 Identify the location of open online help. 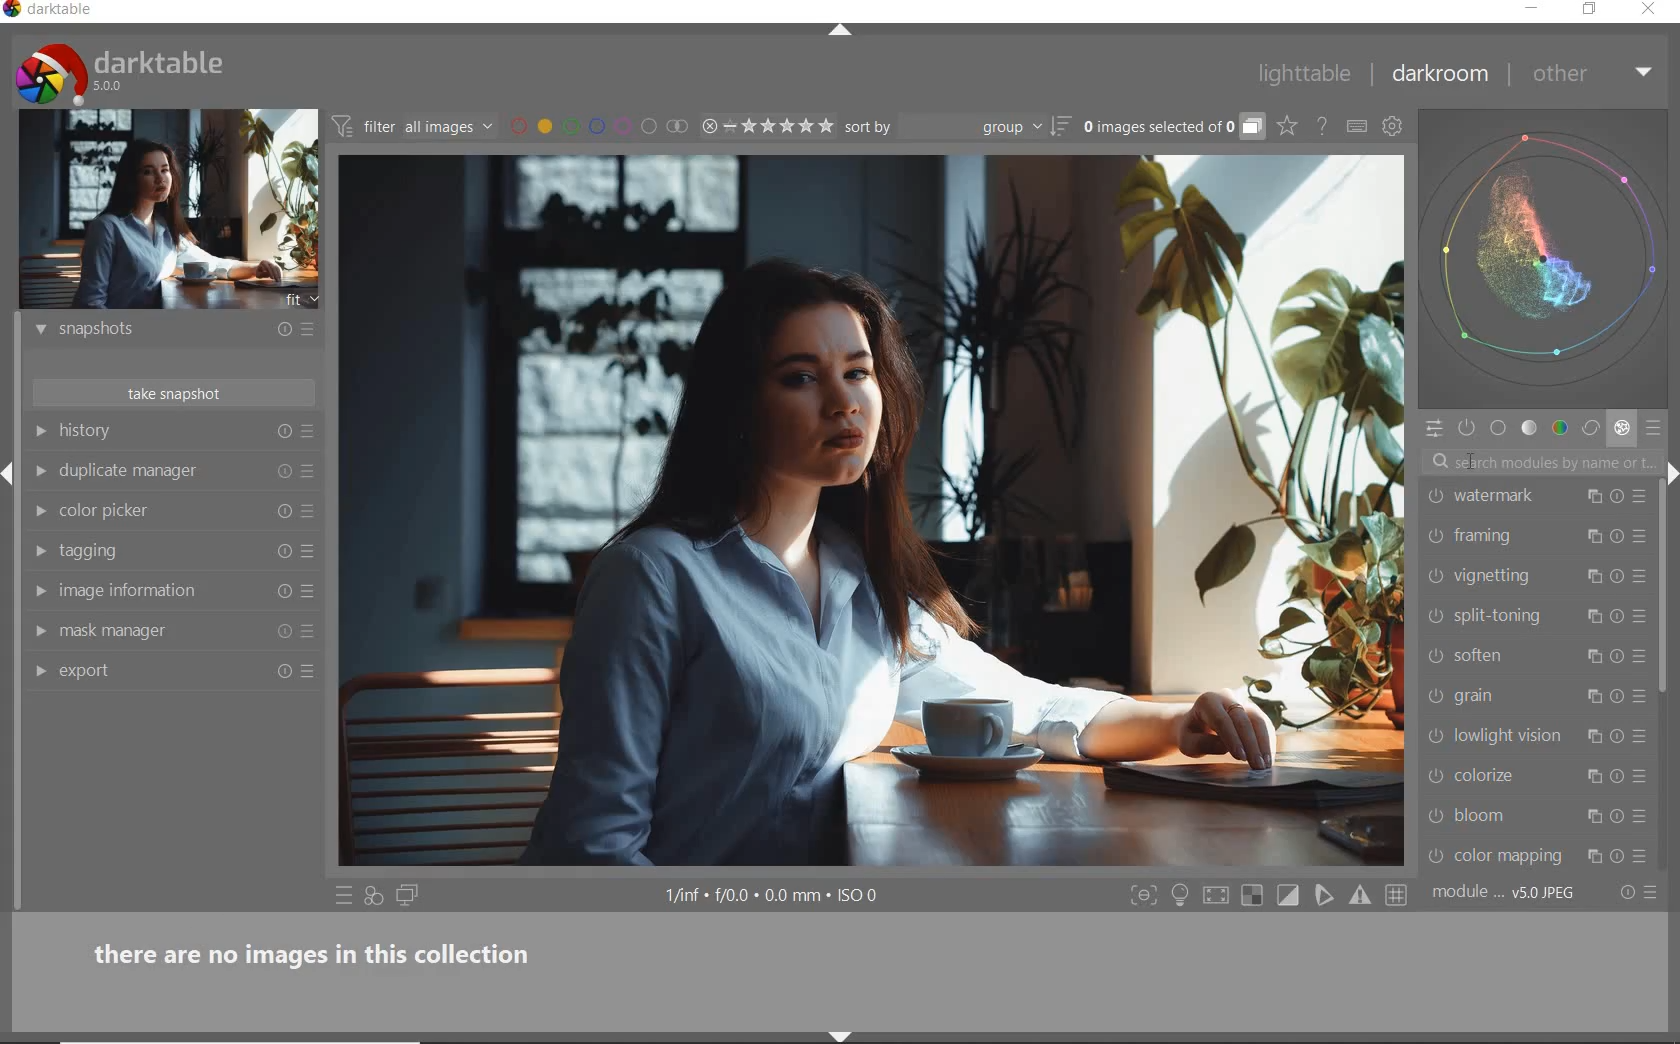
(1322, 125).